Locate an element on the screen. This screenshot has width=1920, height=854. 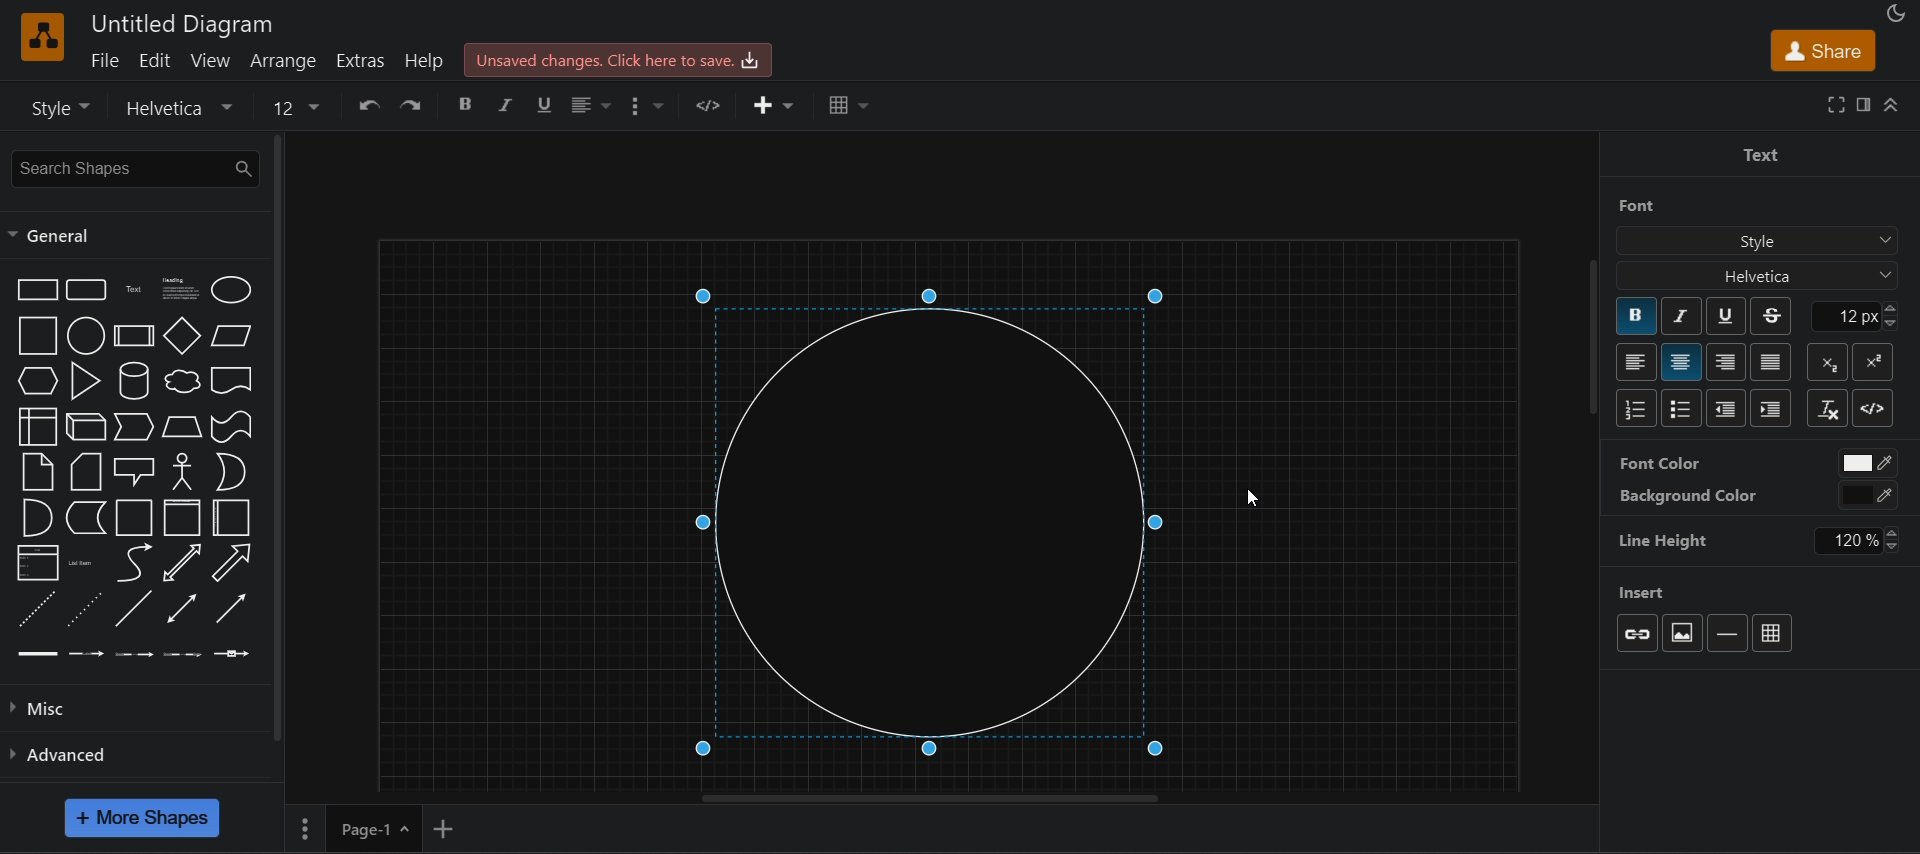
document is located at coordinates (235, 378).